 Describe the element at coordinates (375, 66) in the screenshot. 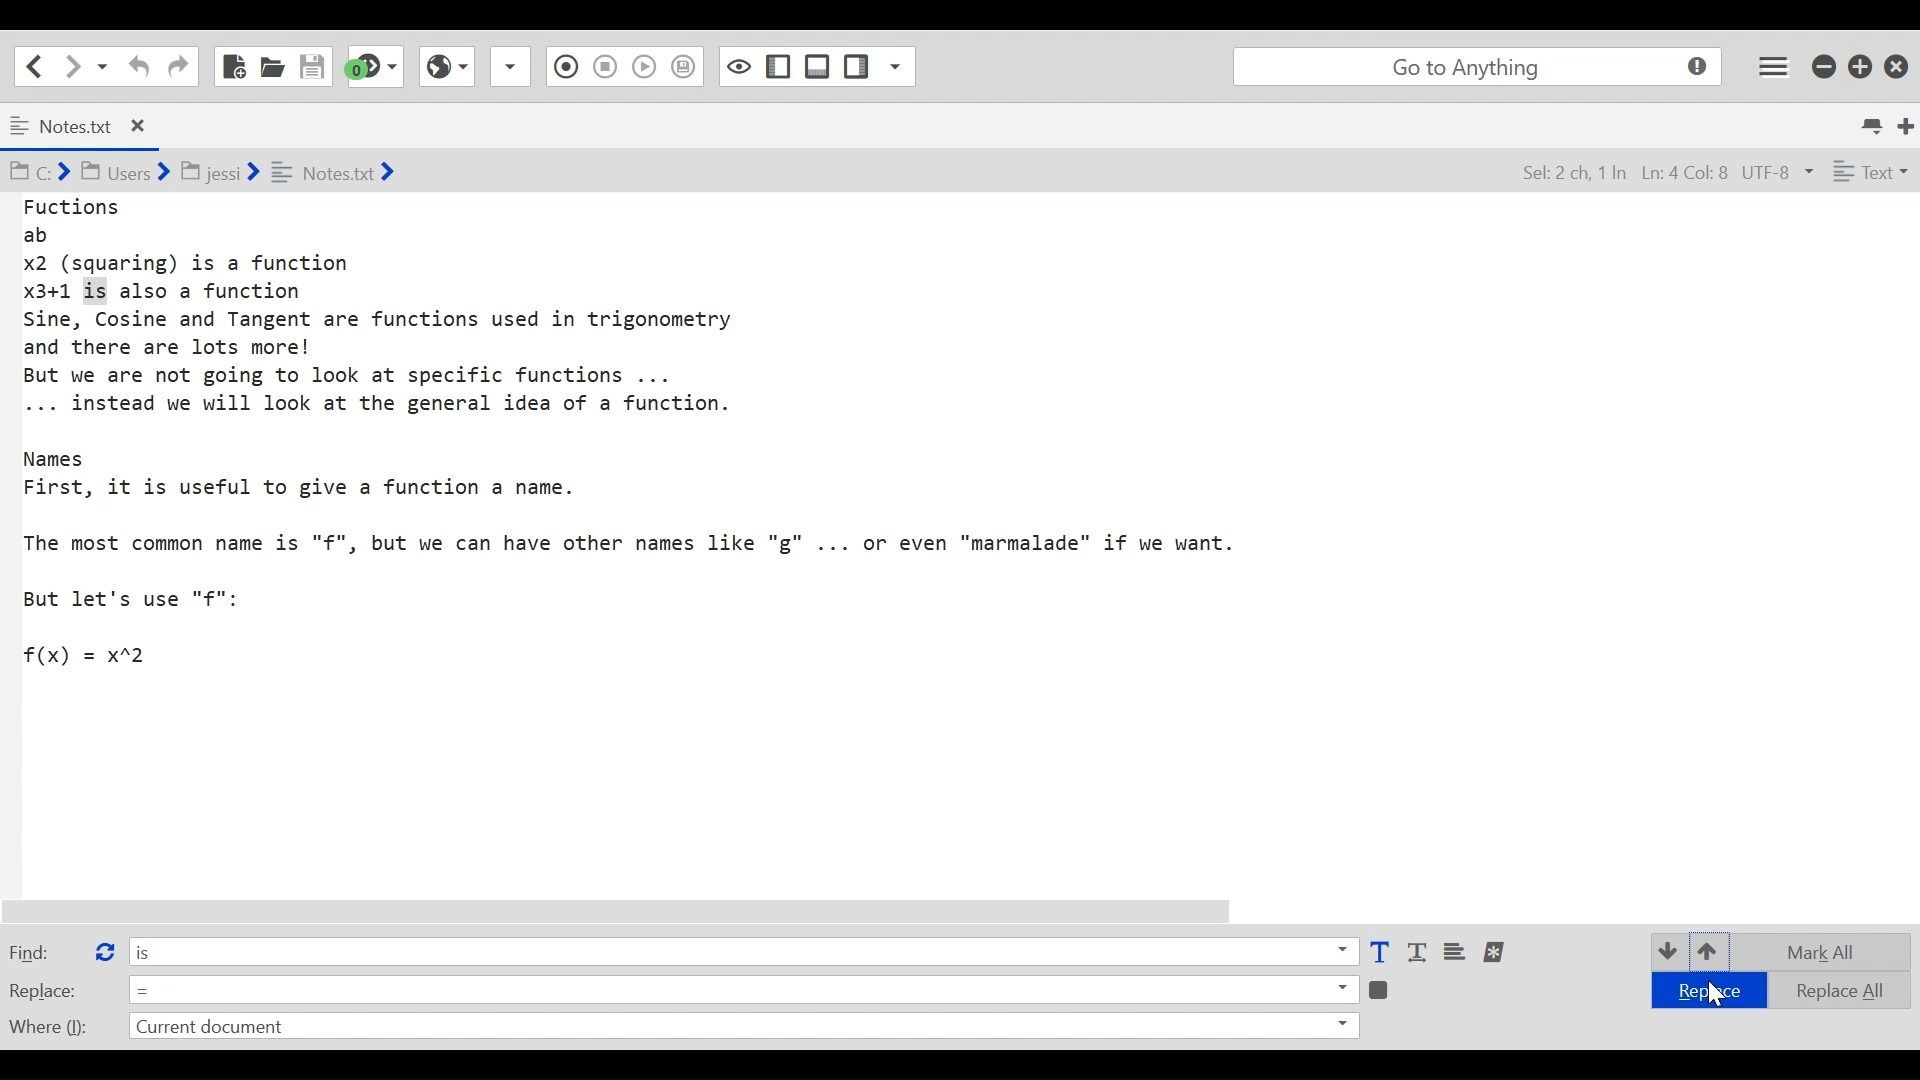

I see `Jump to next syntax checking result` at that location.